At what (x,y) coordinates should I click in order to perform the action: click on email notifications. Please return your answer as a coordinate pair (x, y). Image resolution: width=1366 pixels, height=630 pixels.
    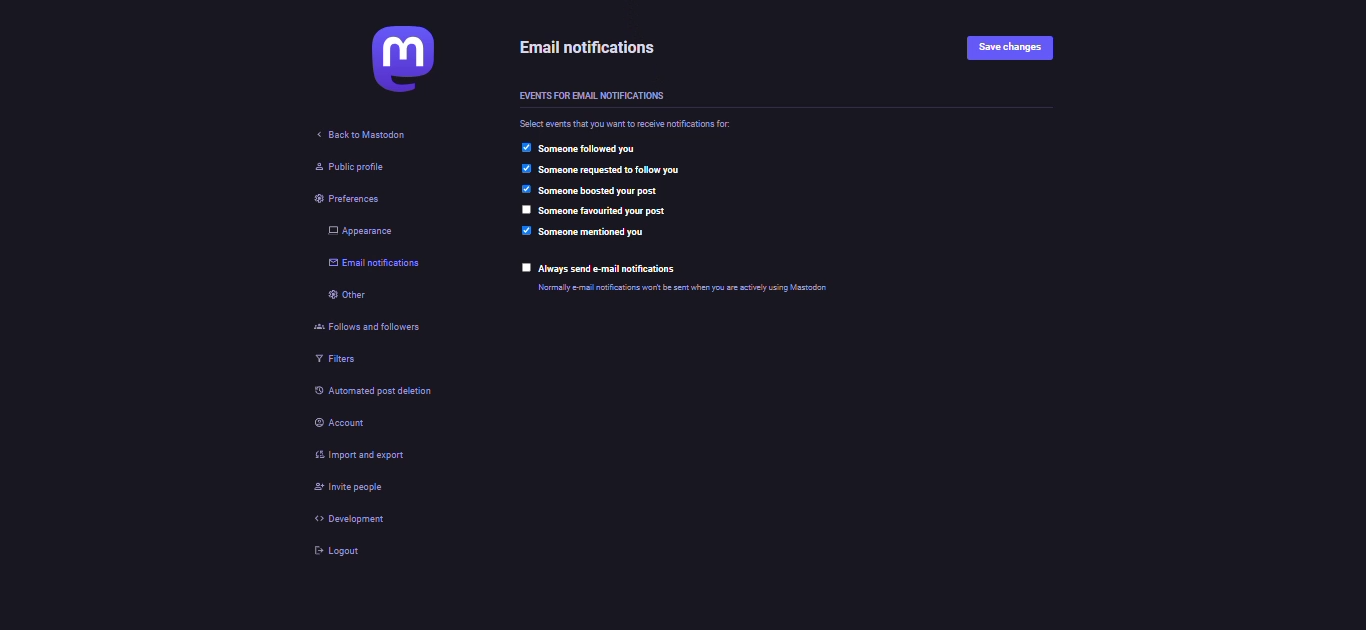
    Looking at the image, I should click on (599, 48).